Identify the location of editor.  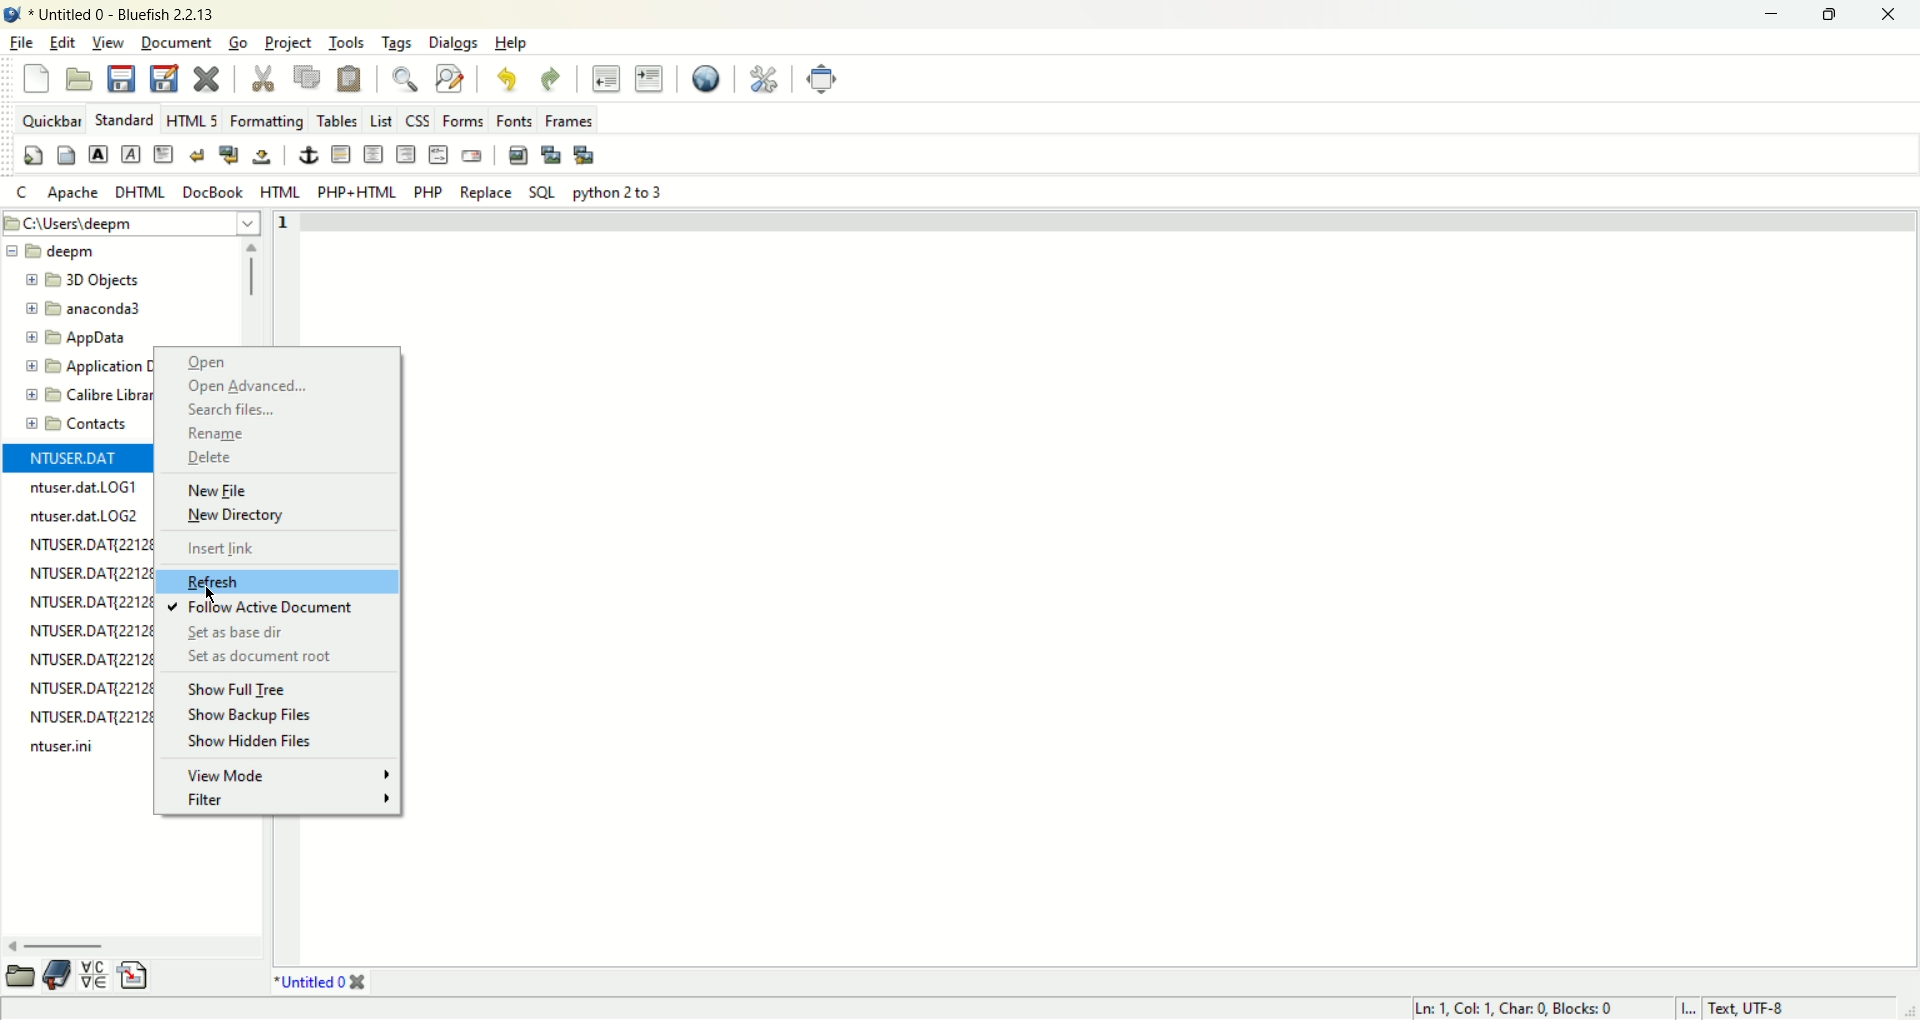
(1165, 586).